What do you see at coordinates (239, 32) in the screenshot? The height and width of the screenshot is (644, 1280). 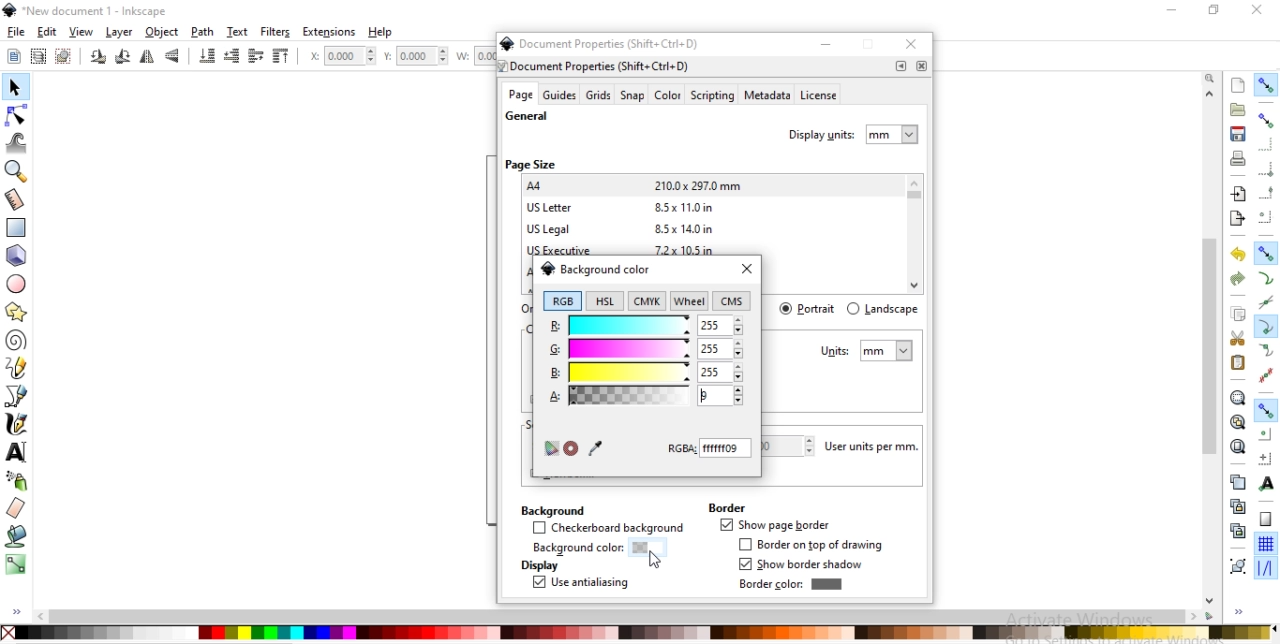 I see `text` at bounding box center [239, 32].